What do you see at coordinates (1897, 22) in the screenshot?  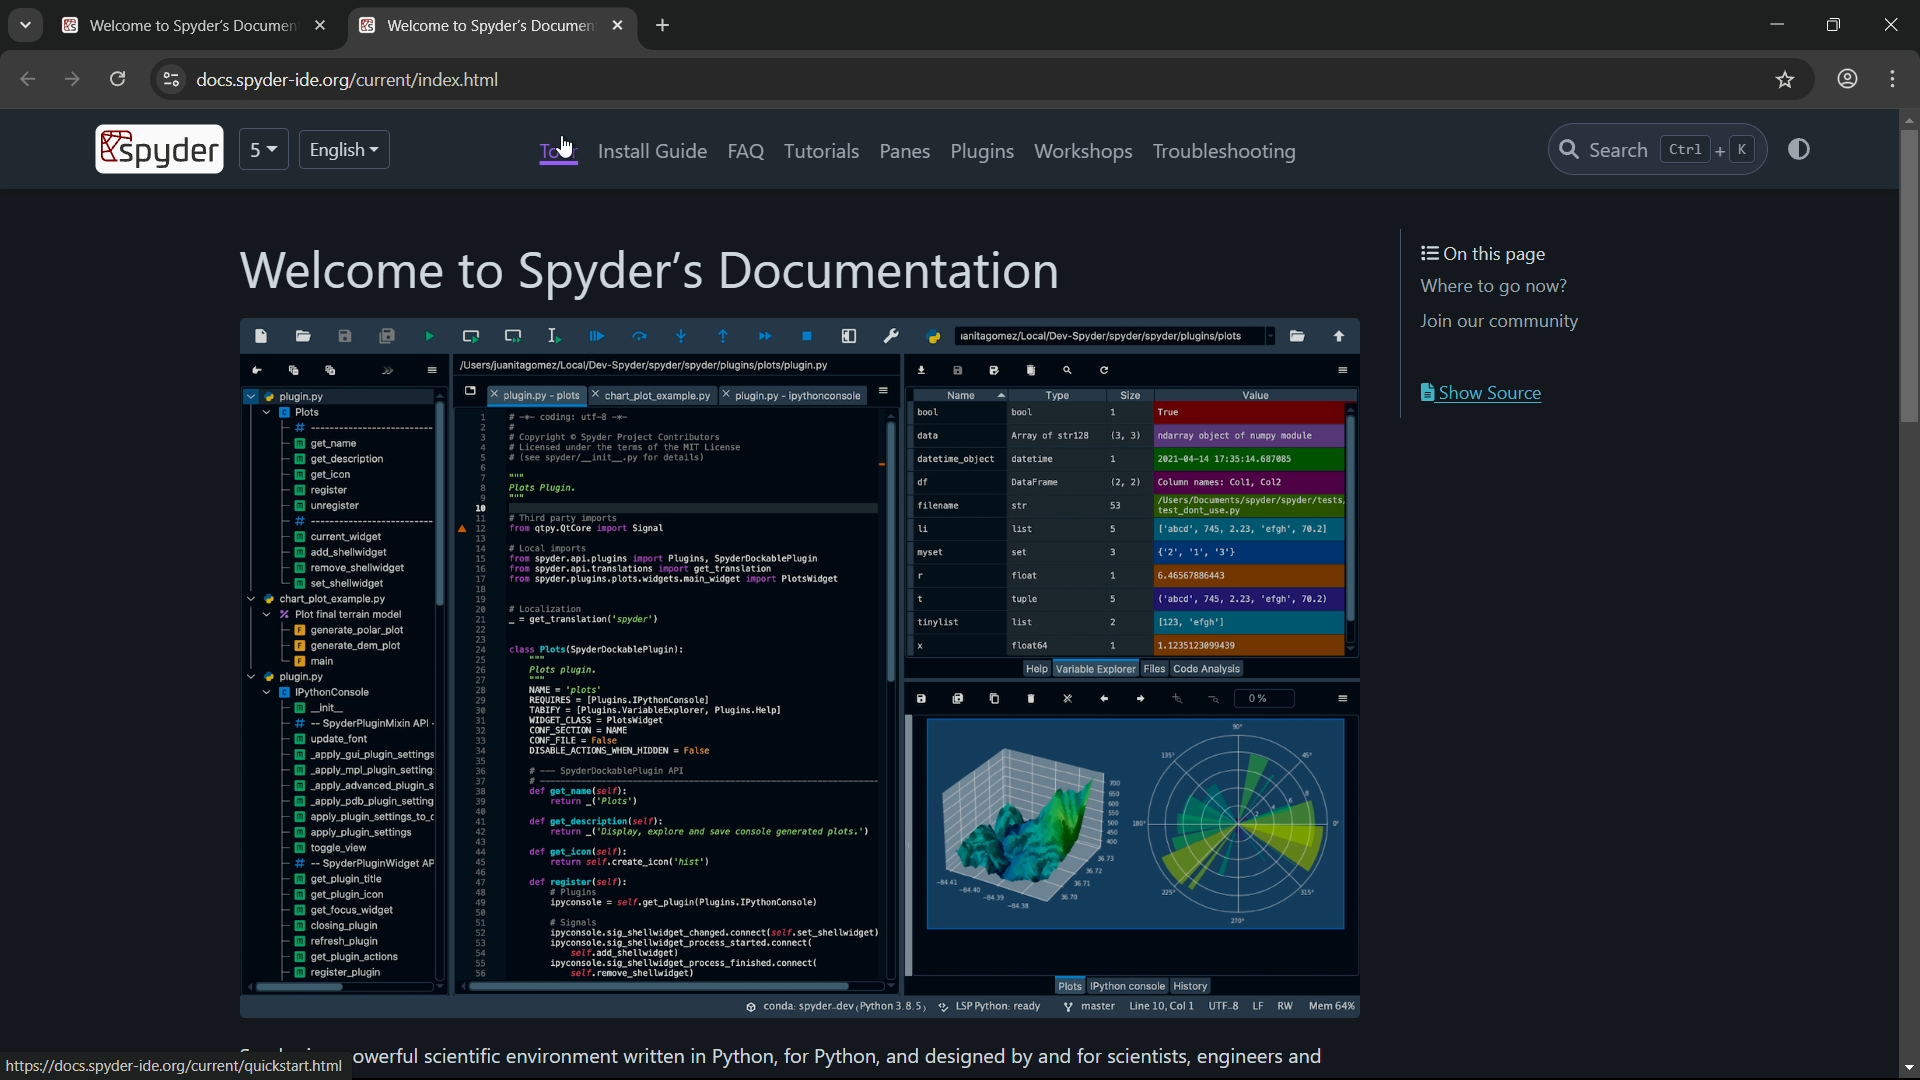 I see `close app` at bounding box center [1897, 22].